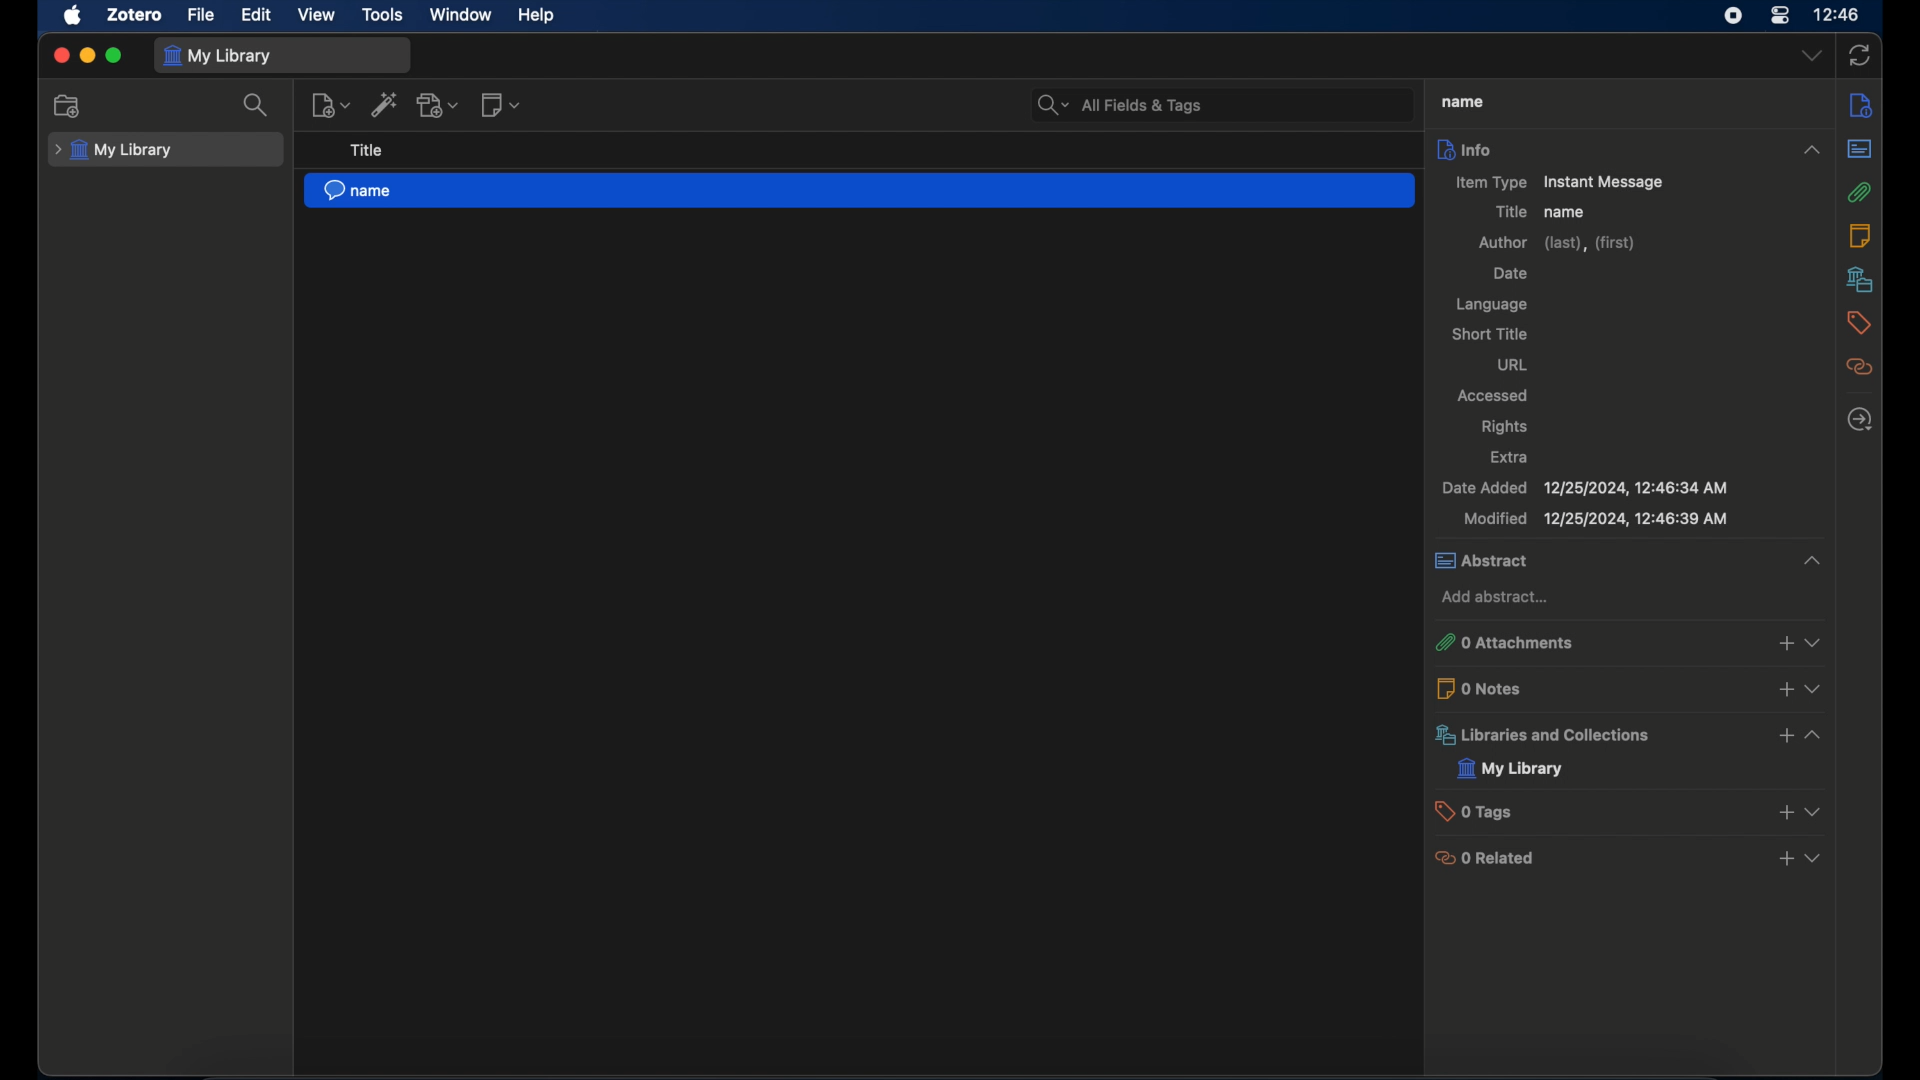  I want to click on add item by identifier, so click(385, 105).